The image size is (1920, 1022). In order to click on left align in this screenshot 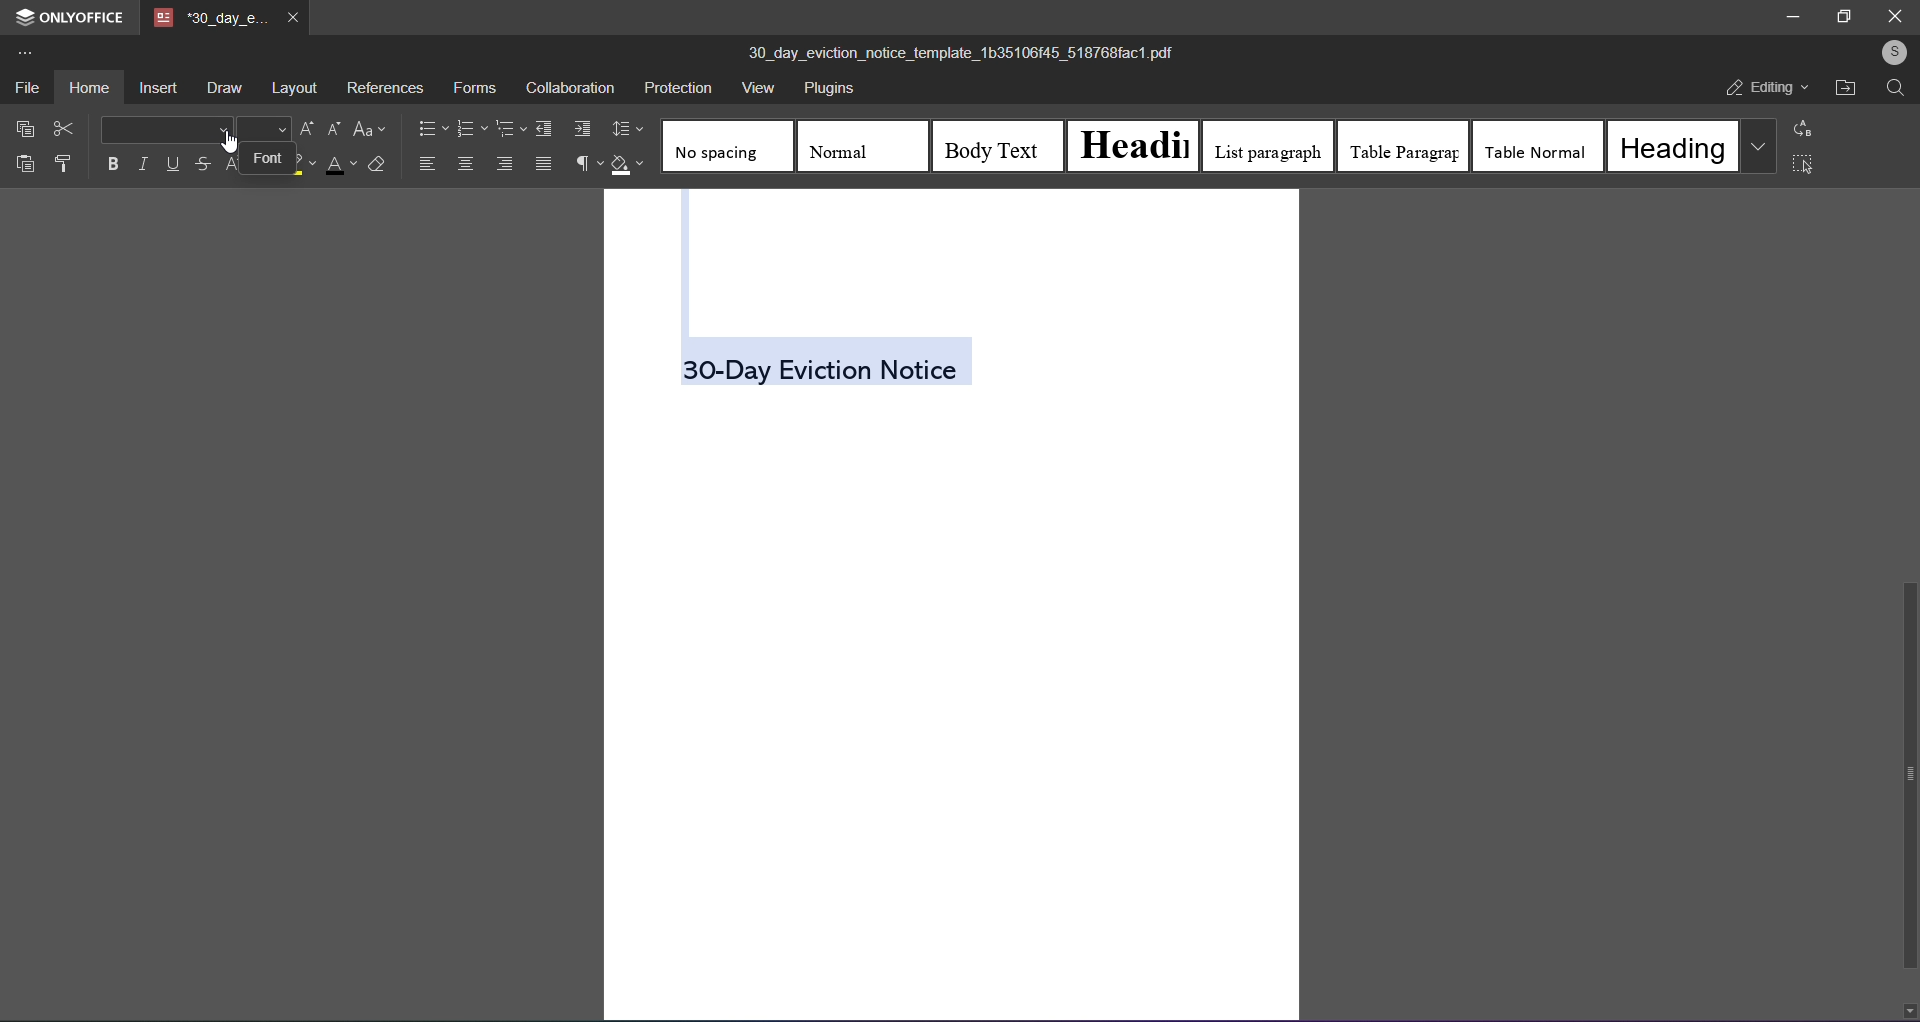, I will do `click(429, 162)`.